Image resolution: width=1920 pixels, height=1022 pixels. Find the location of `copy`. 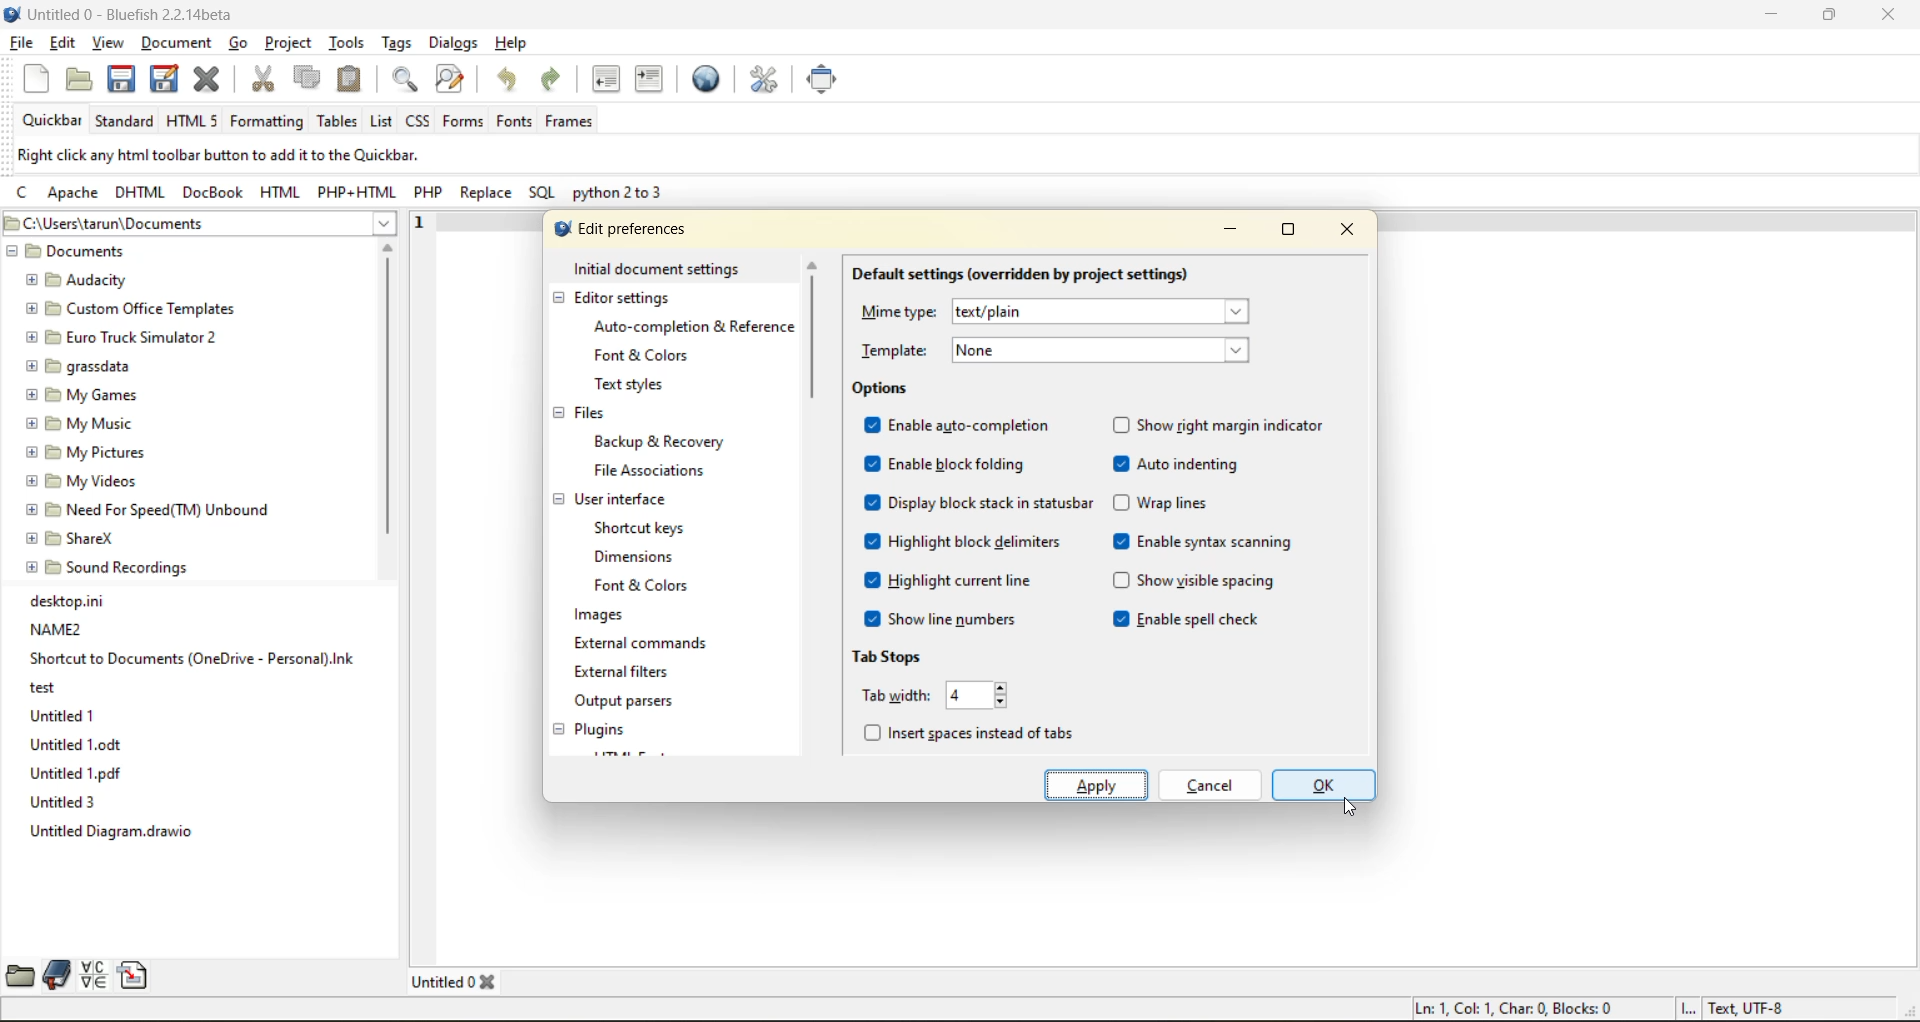

copy is located at coordinates (307, 78).